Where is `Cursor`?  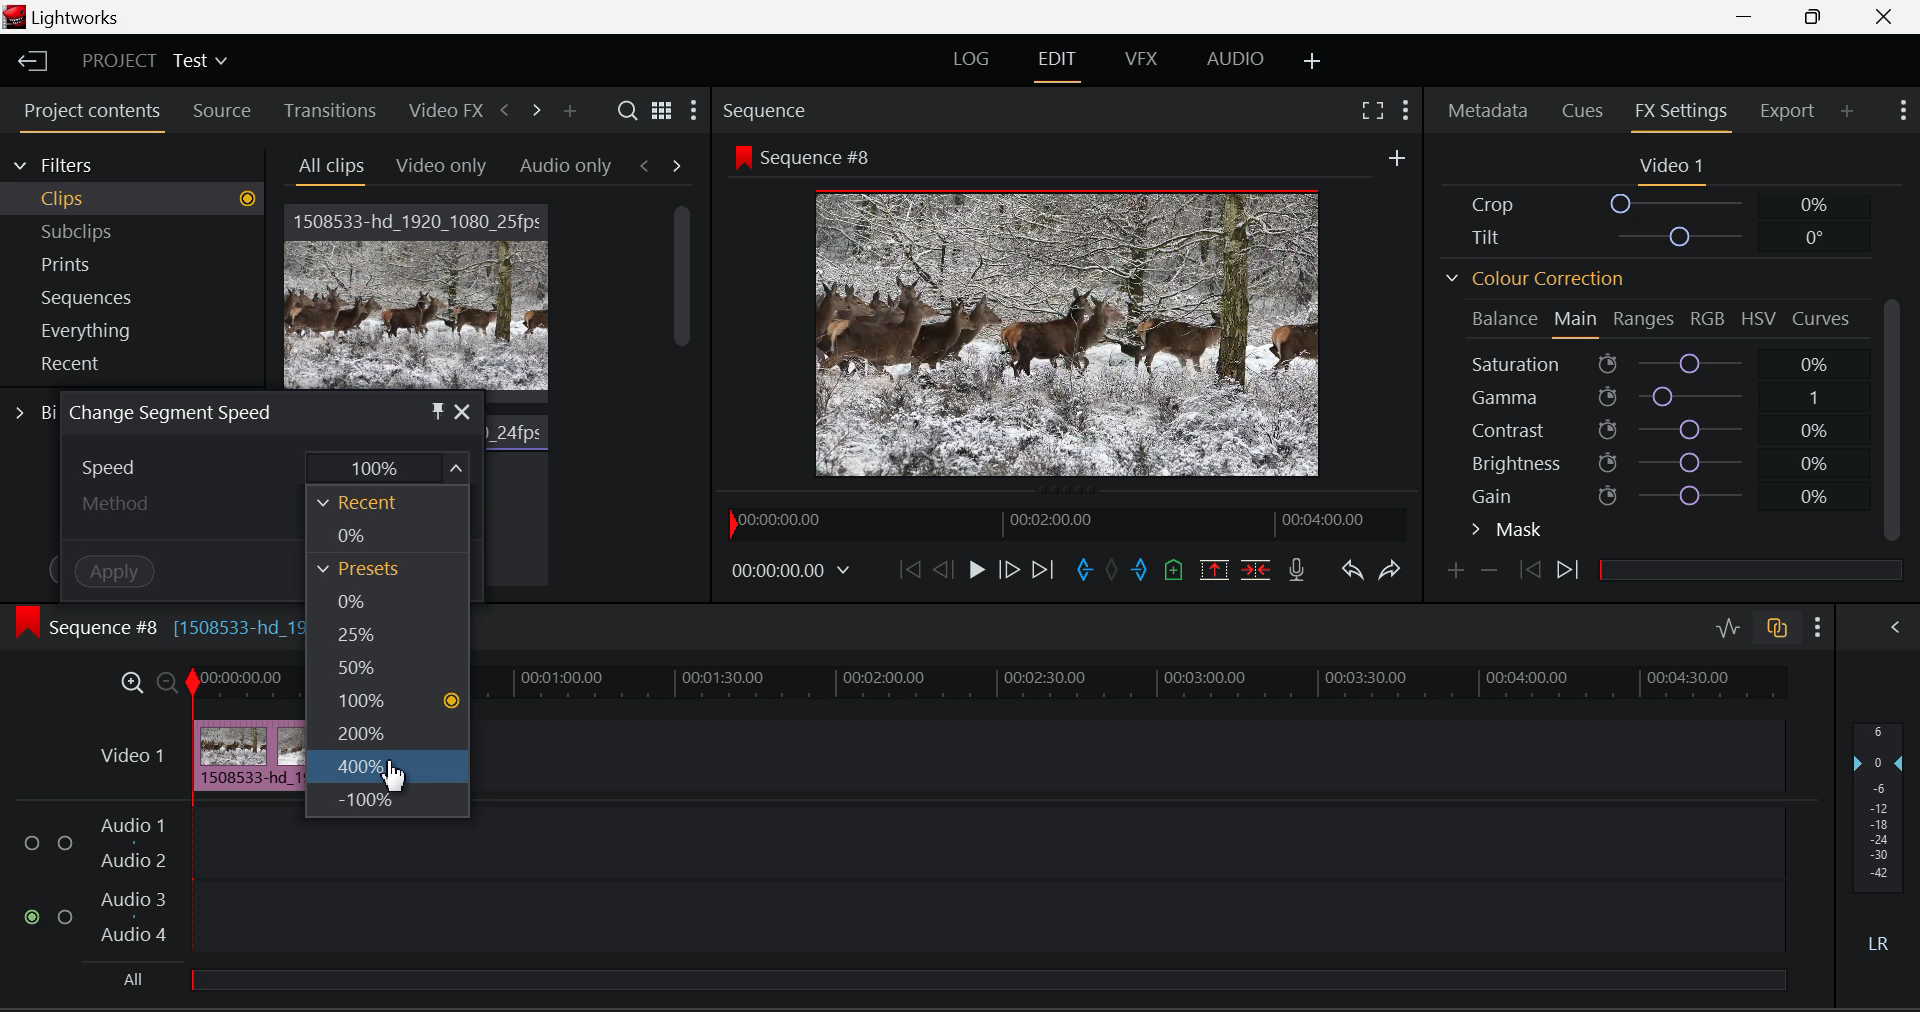
Cursor is located at coordinates (390, 779).